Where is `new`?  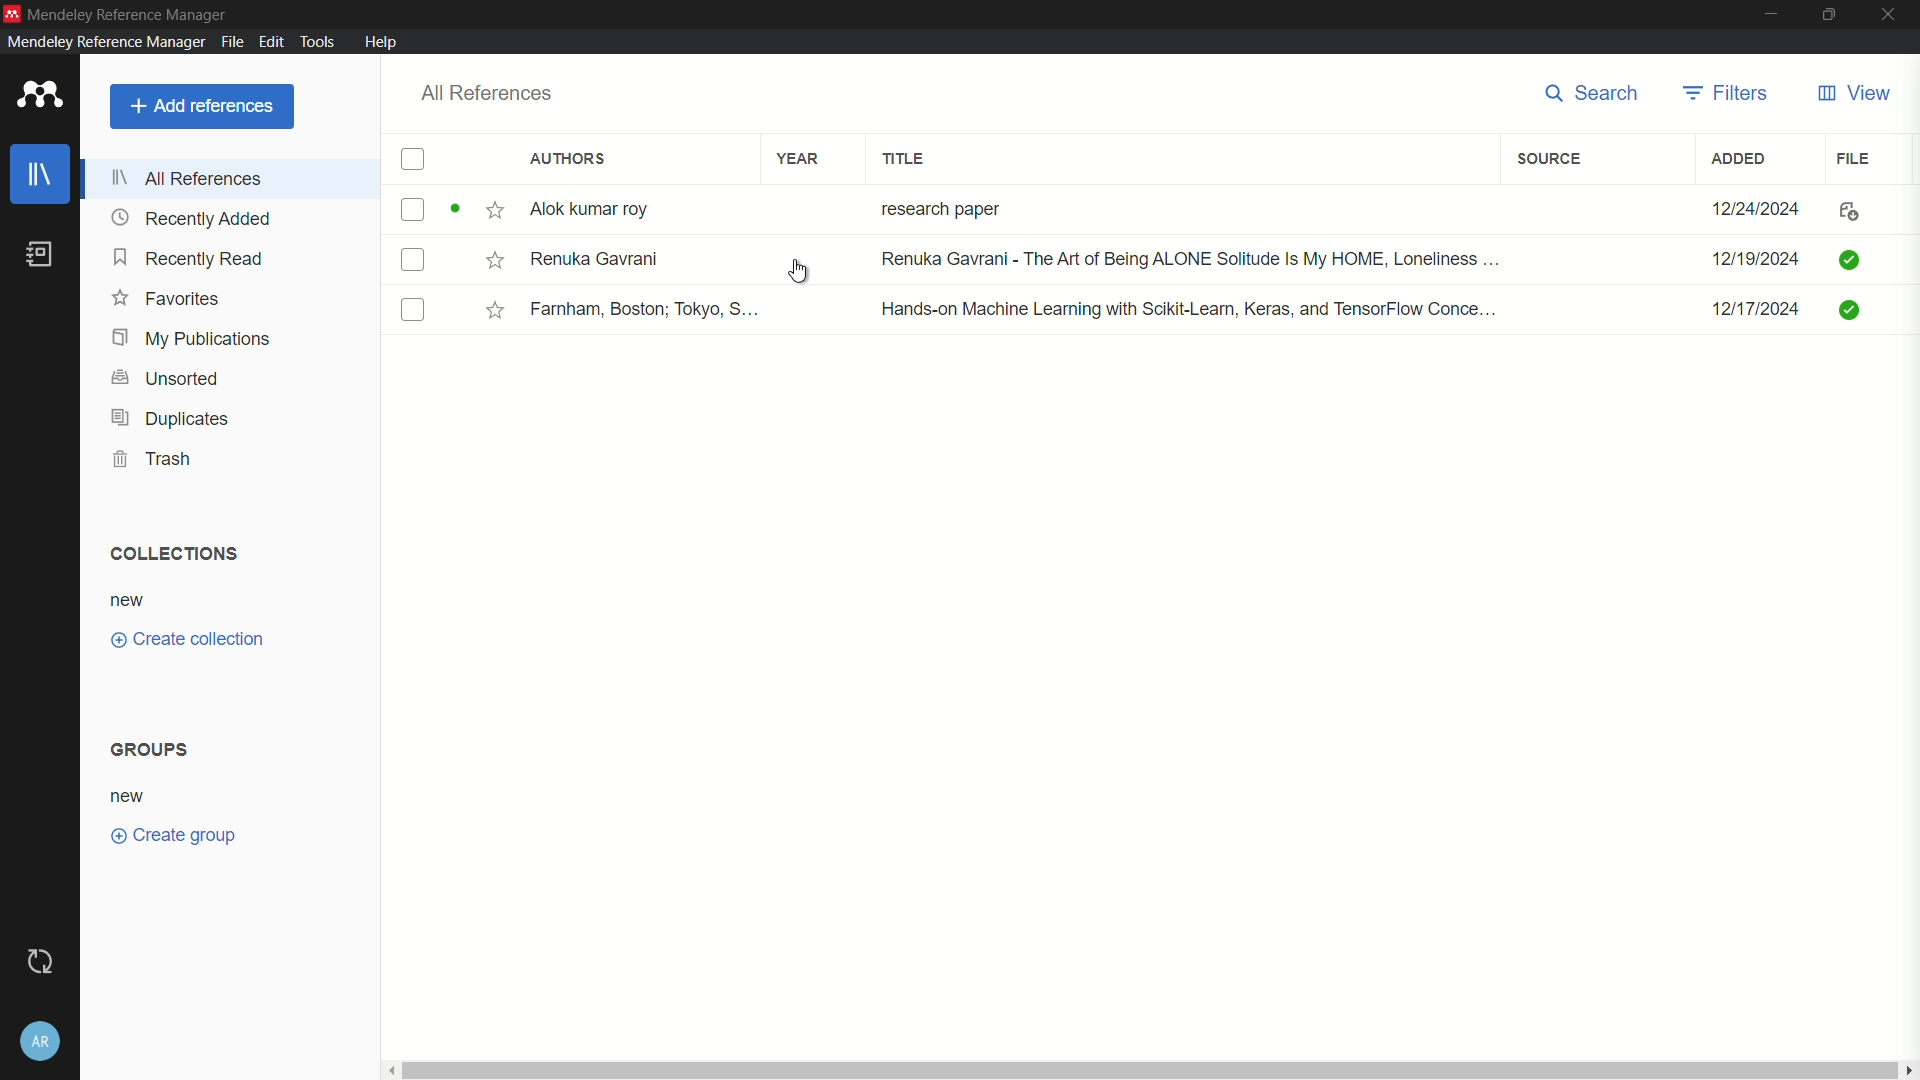
new is located at coordinates (130, 603).